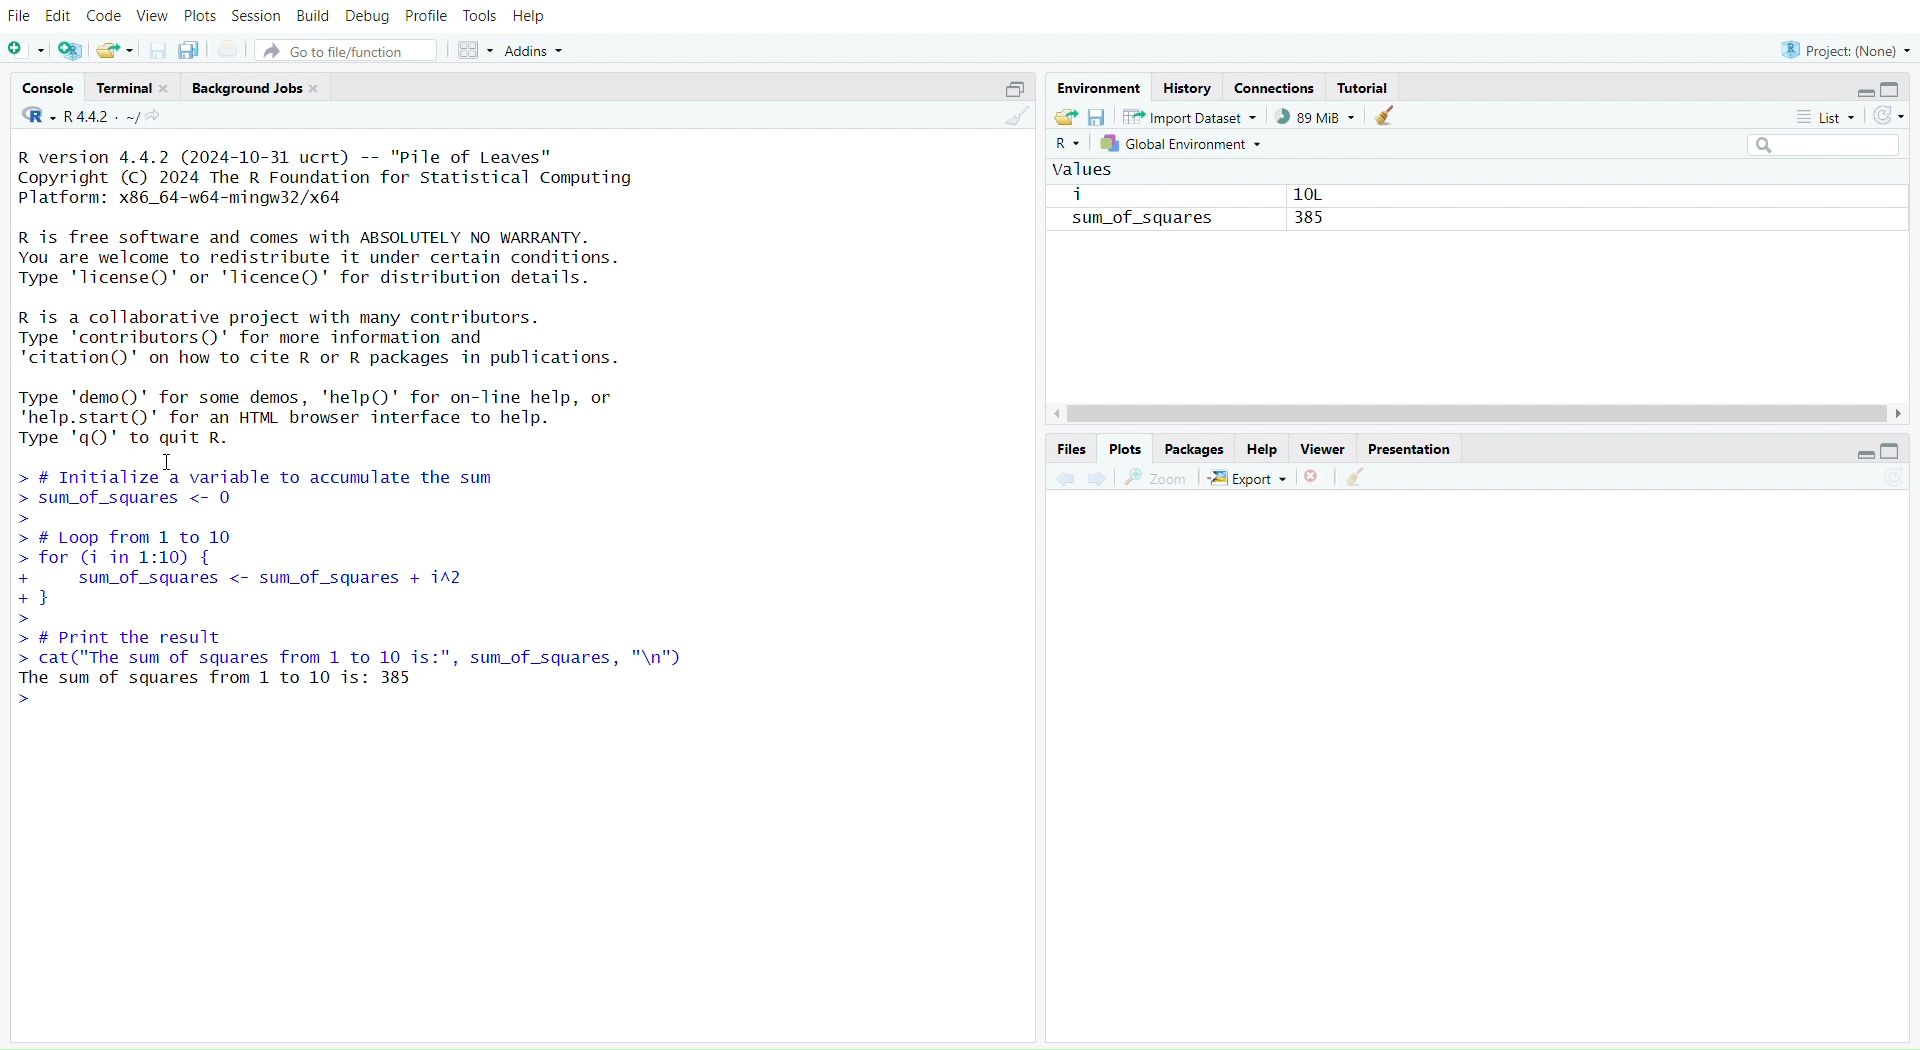  I want to click on create a project, so click(70, 50).